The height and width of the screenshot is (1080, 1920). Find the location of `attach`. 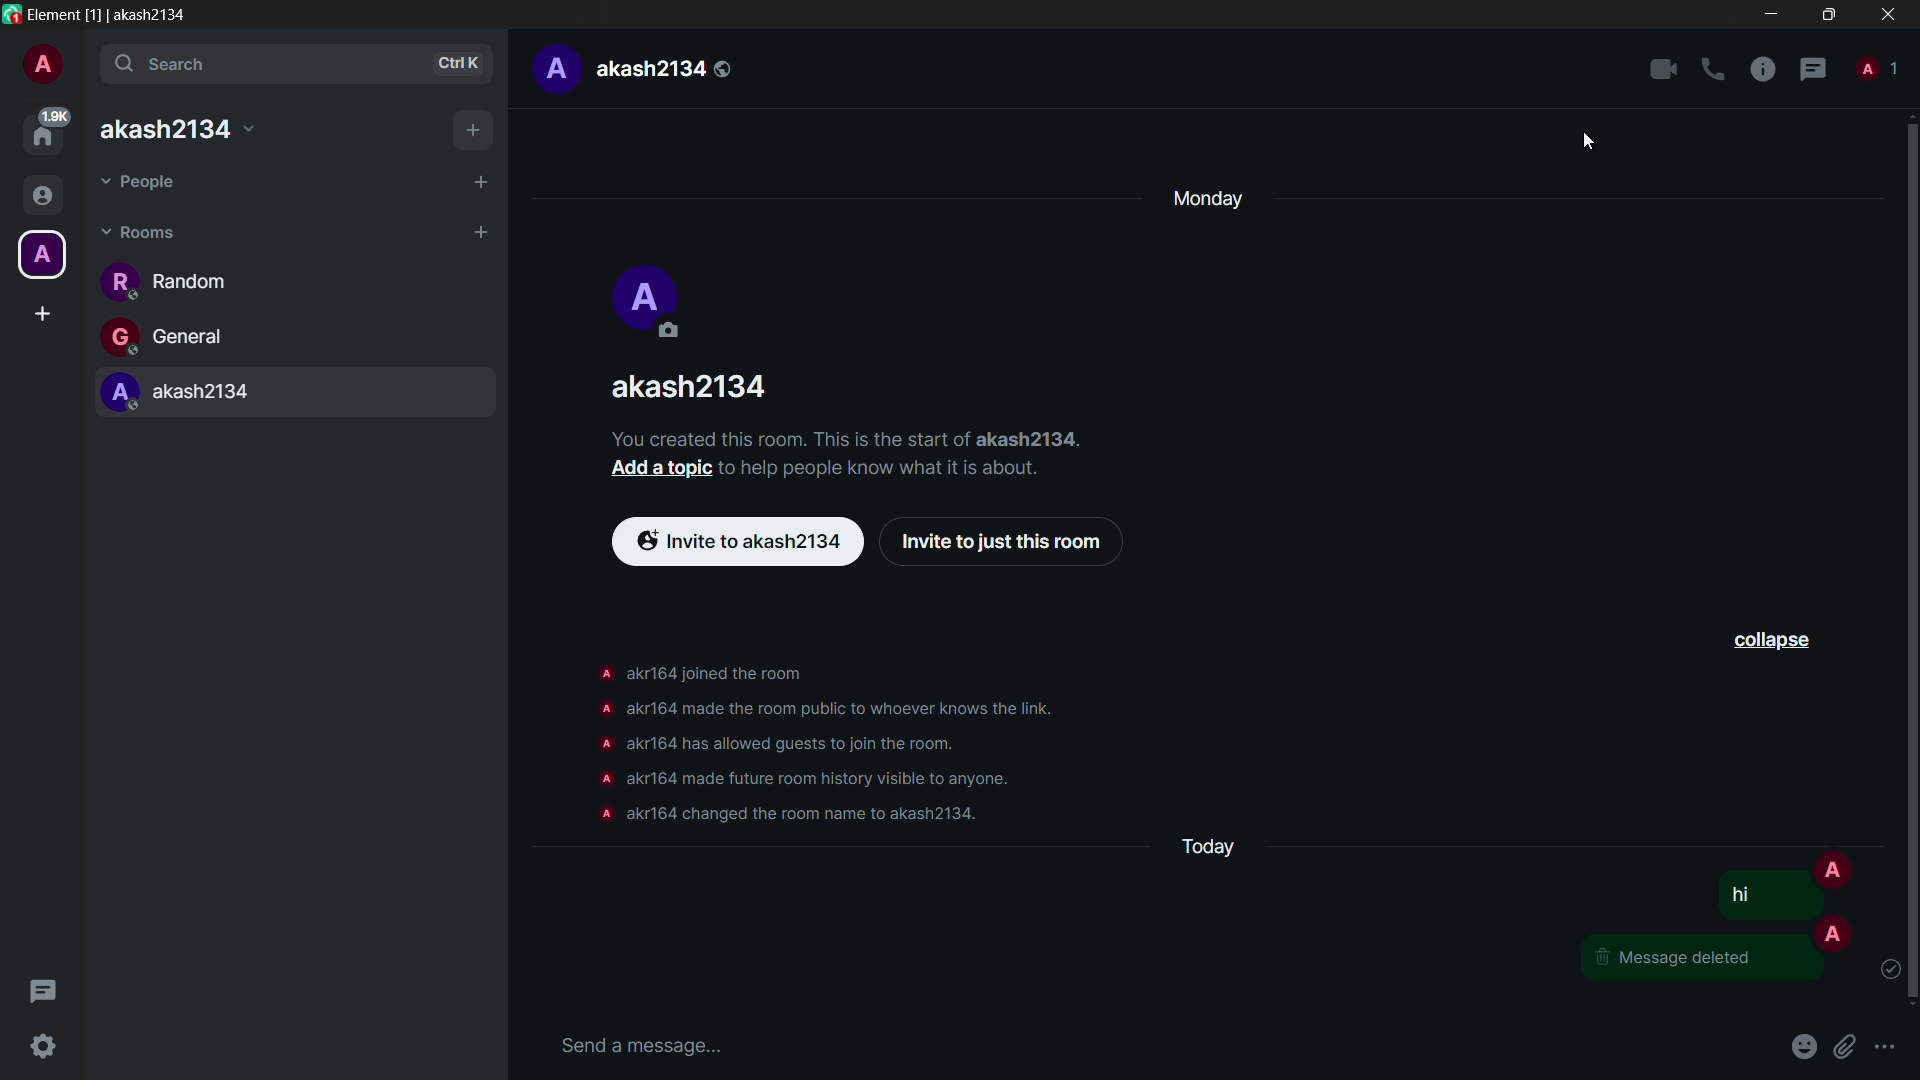

attach is located at coordinates (1849, 1046).